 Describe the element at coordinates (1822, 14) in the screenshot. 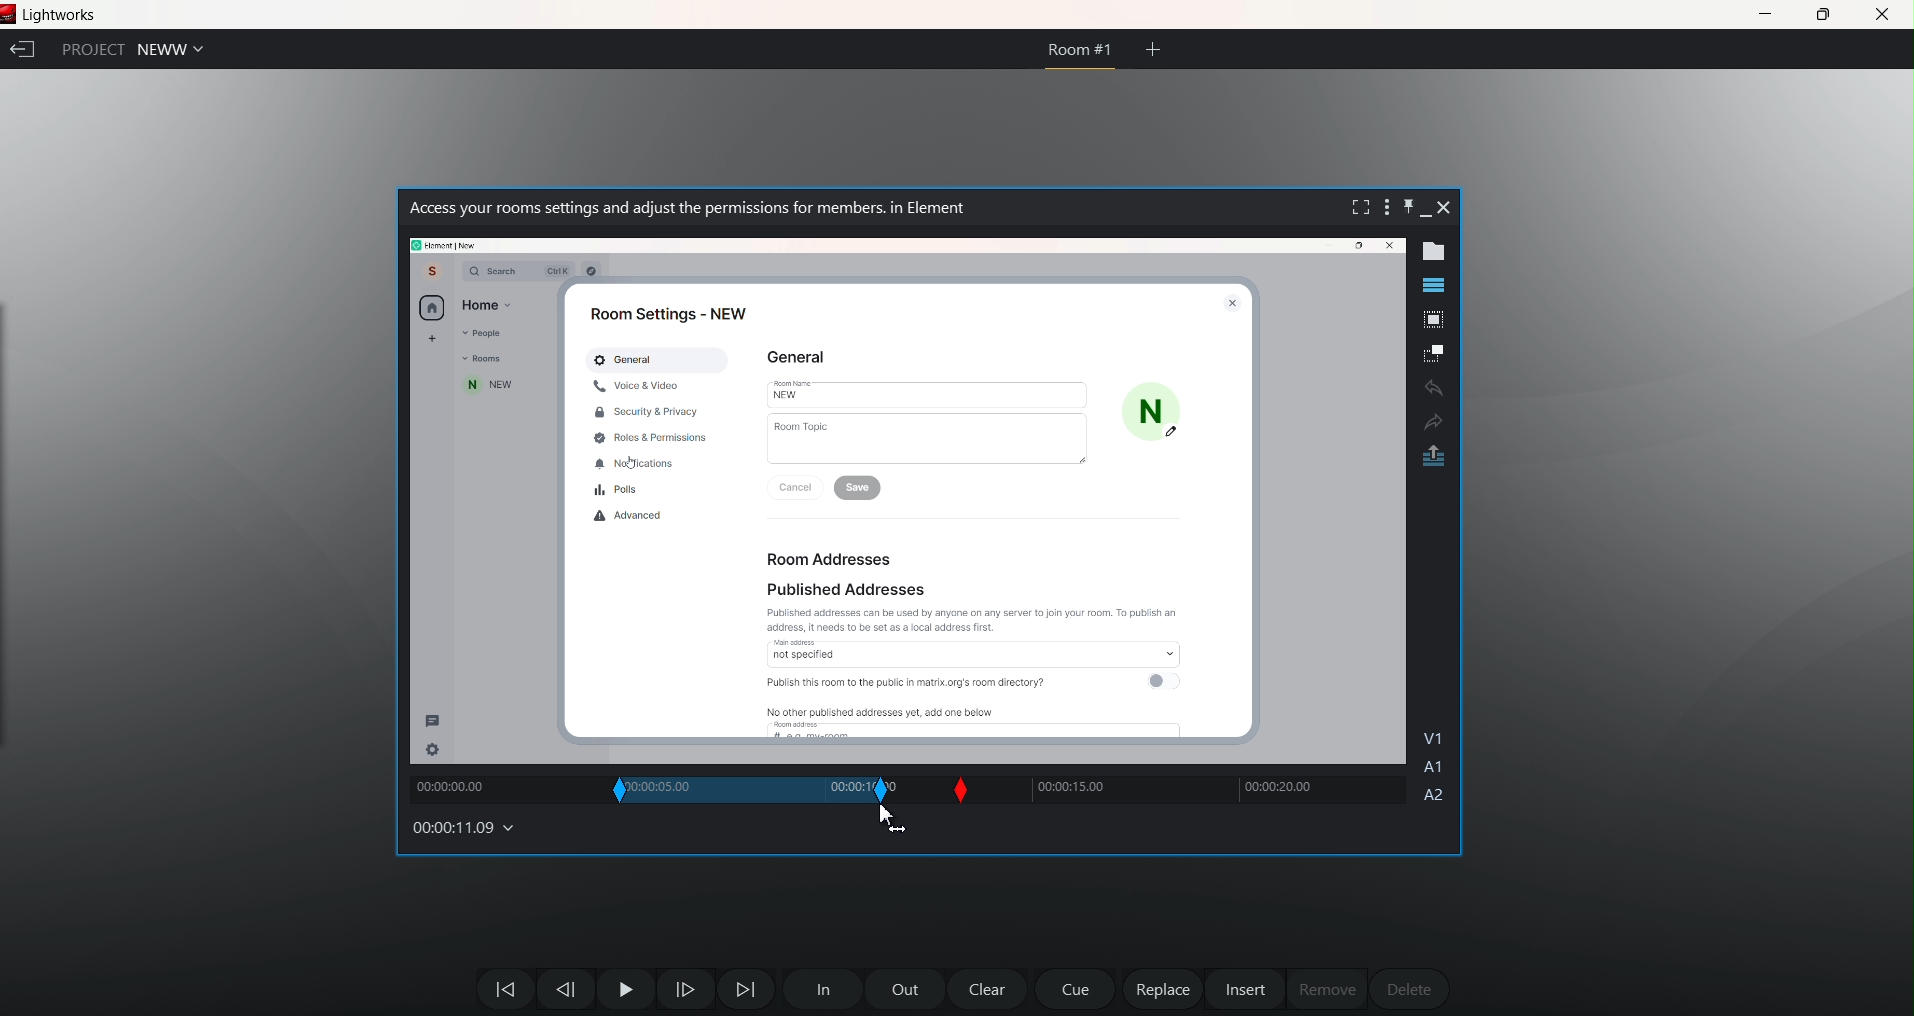

I see `maximize` at that location.